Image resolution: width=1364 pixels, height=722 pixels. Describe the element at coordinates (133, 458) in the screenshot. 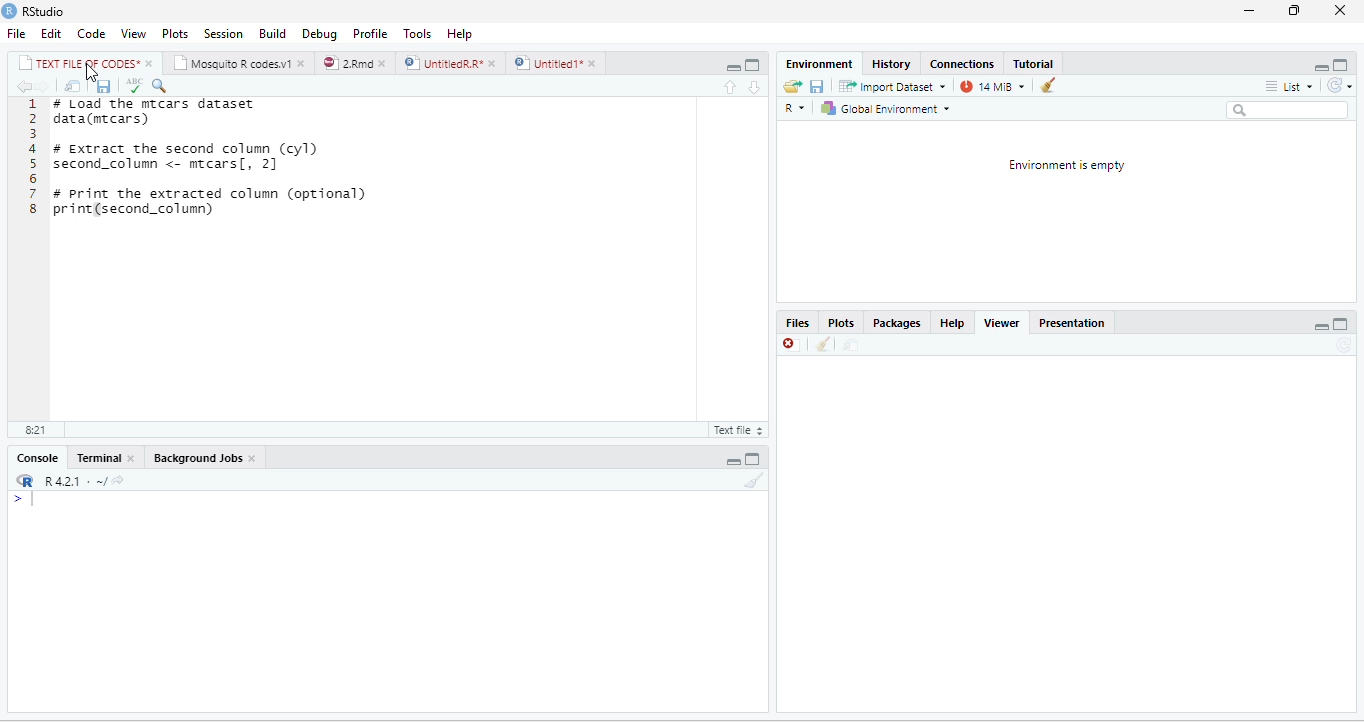

I see `close` at that location.